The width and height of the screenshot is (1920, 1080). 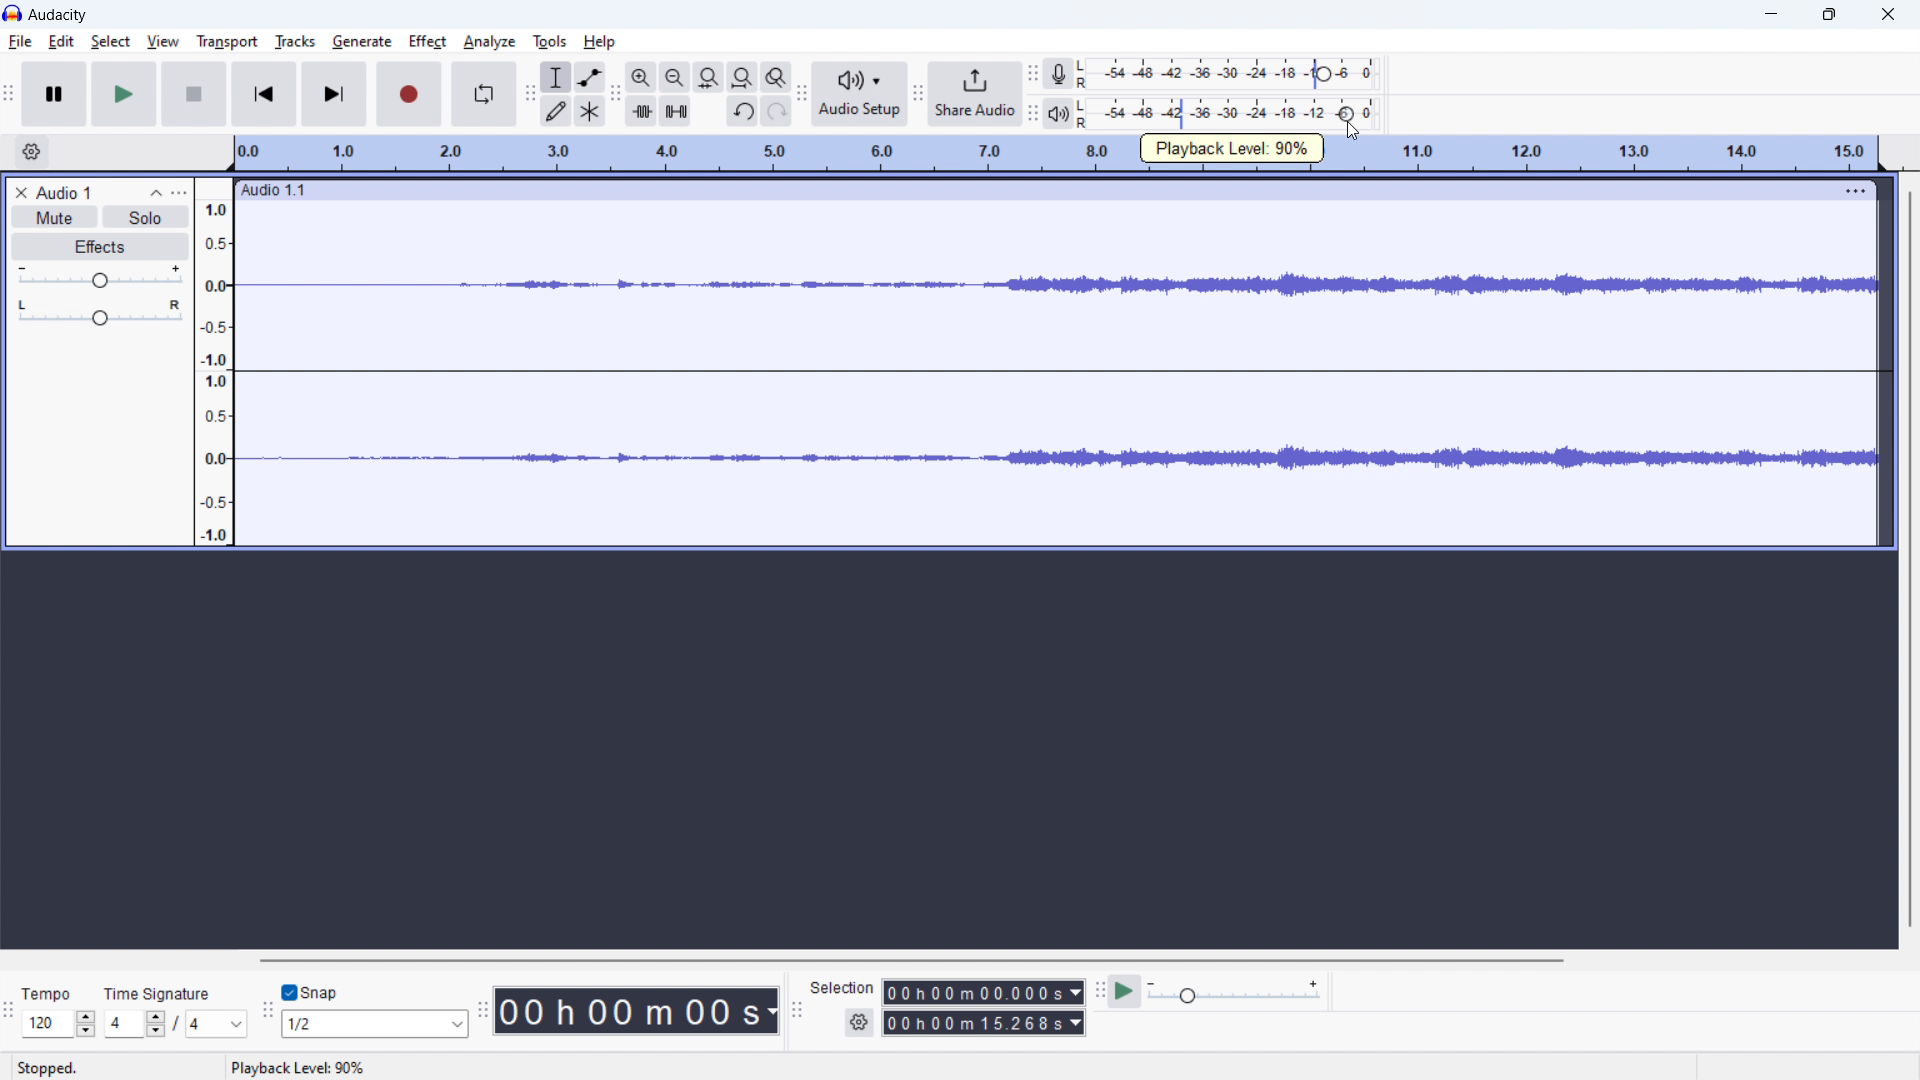 What do you see at coordinates (528, 92) in the screenshot?
I see `tools toolbar` at bounding box center [528, 92].